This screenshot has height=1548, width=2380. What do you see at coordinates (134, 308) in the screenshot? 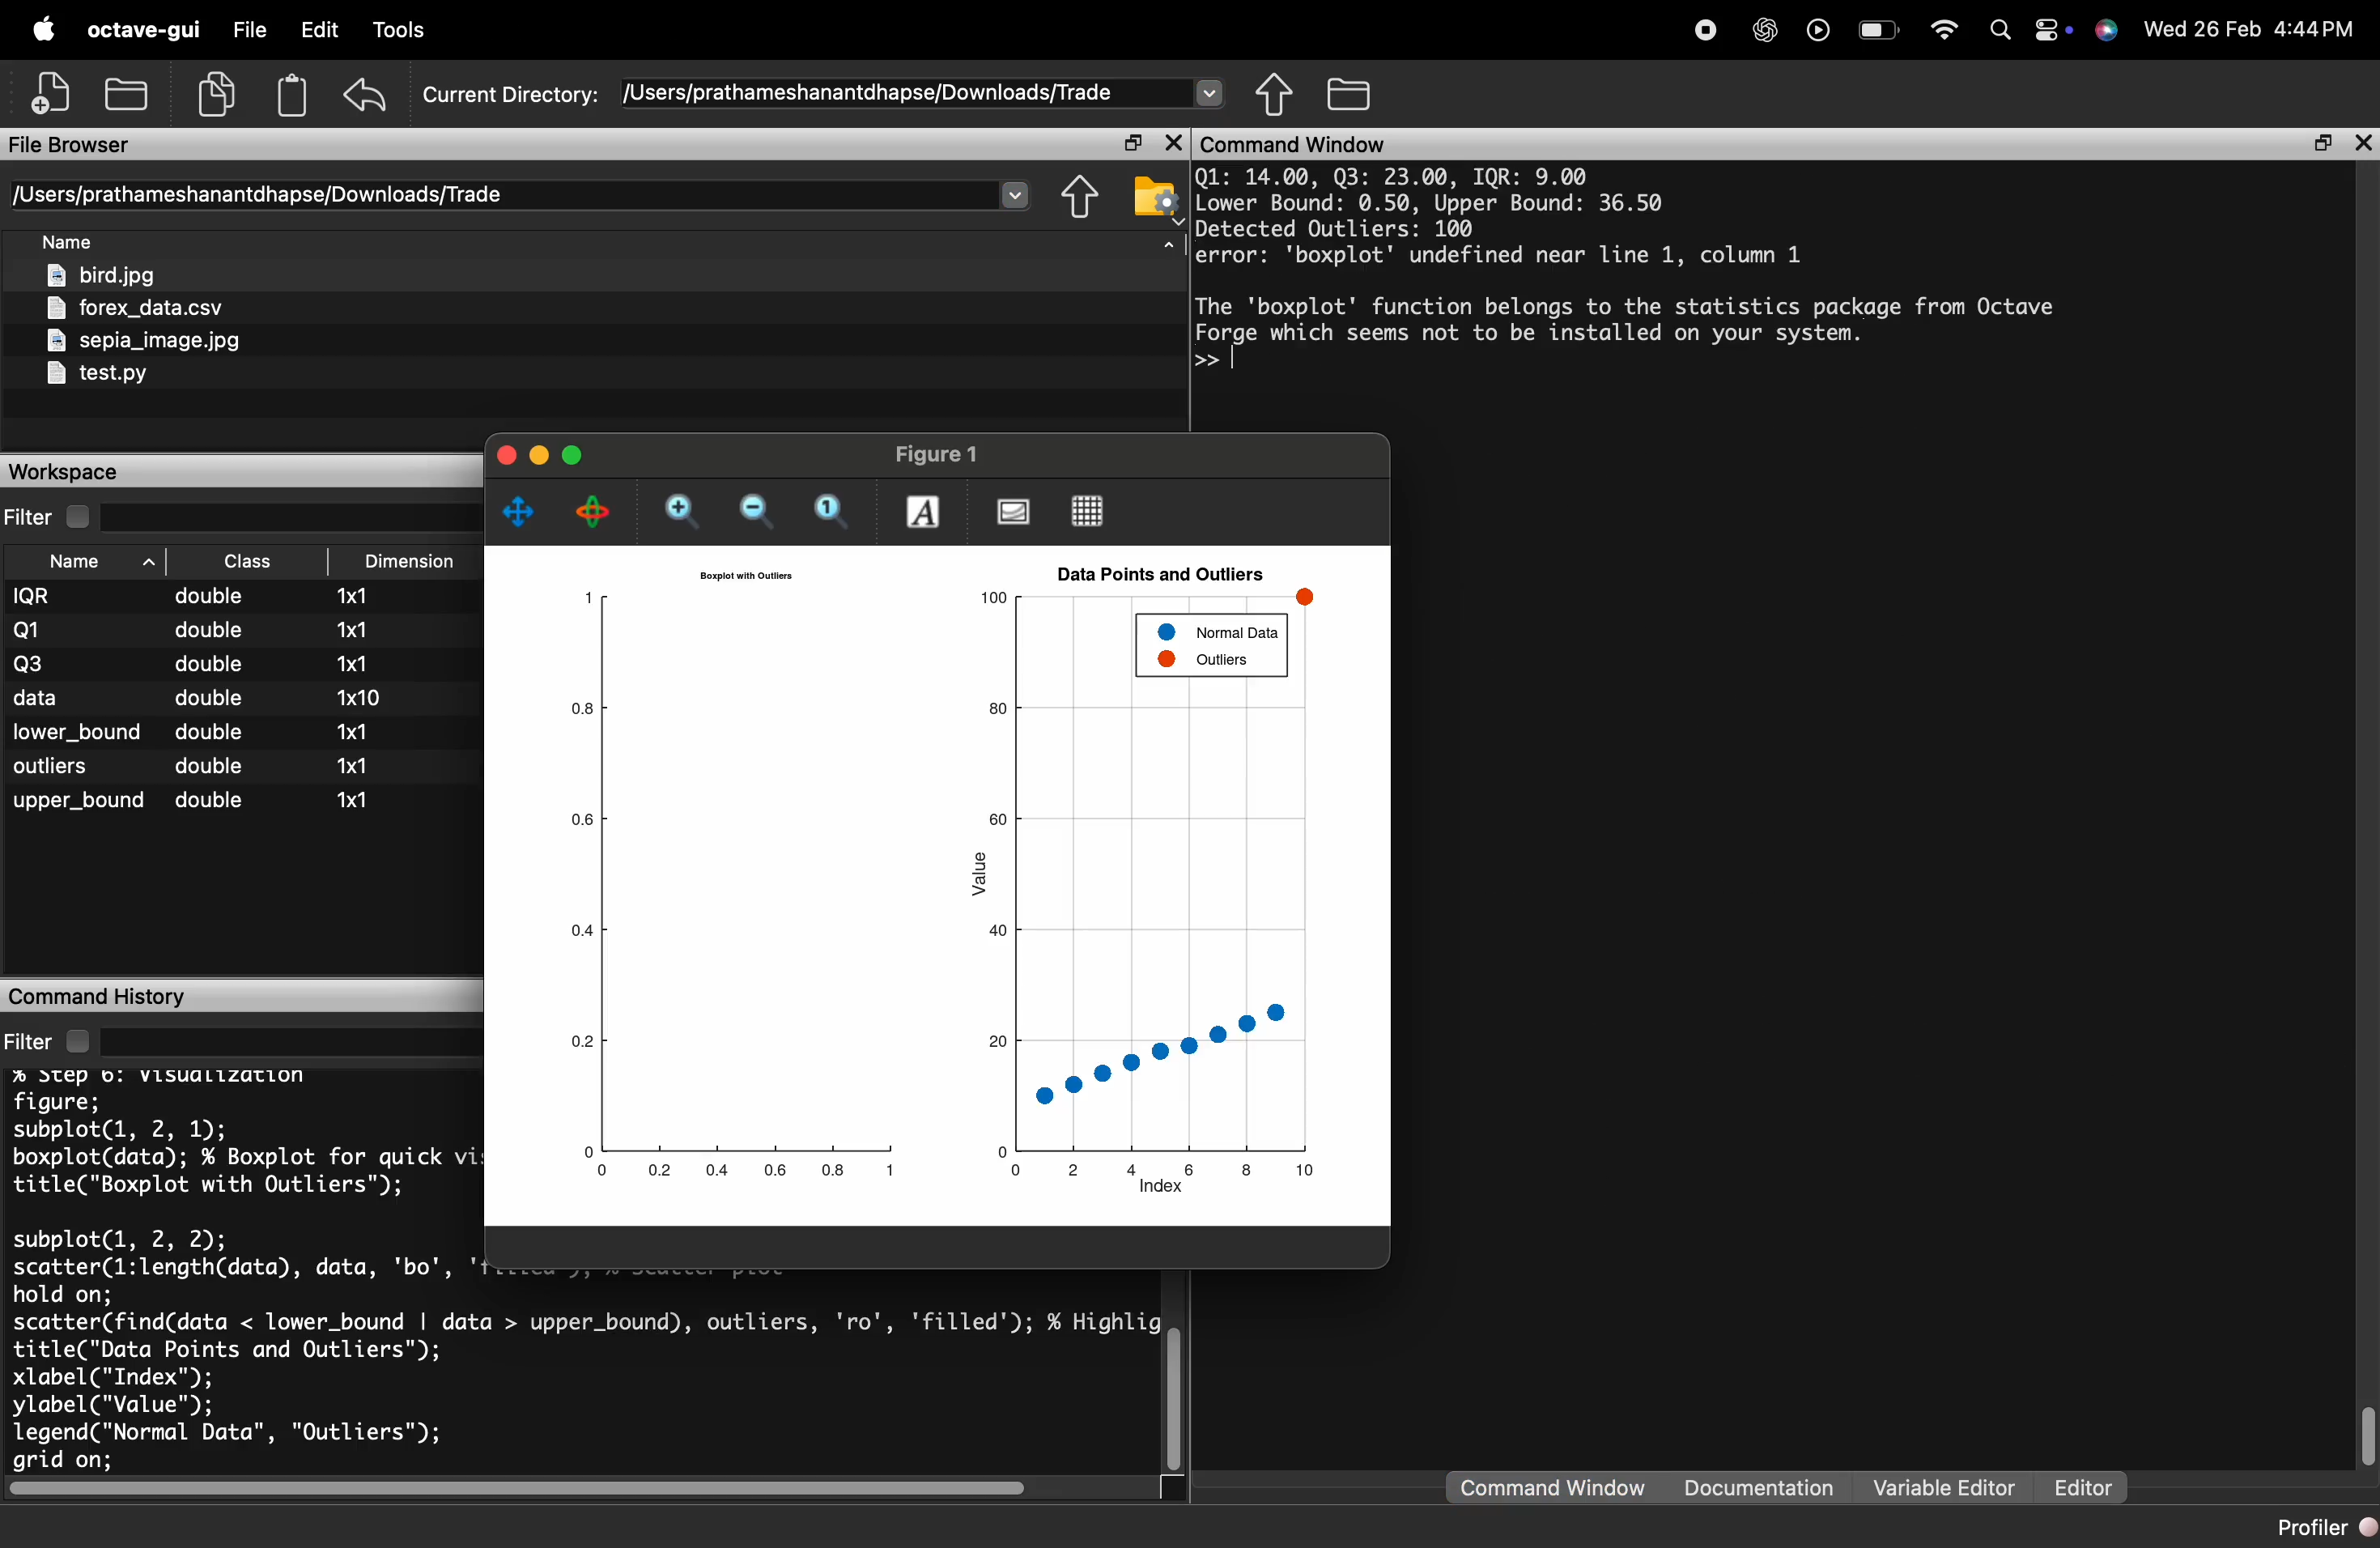
I see `forex_data.csv` at bounding box center [134, 308].